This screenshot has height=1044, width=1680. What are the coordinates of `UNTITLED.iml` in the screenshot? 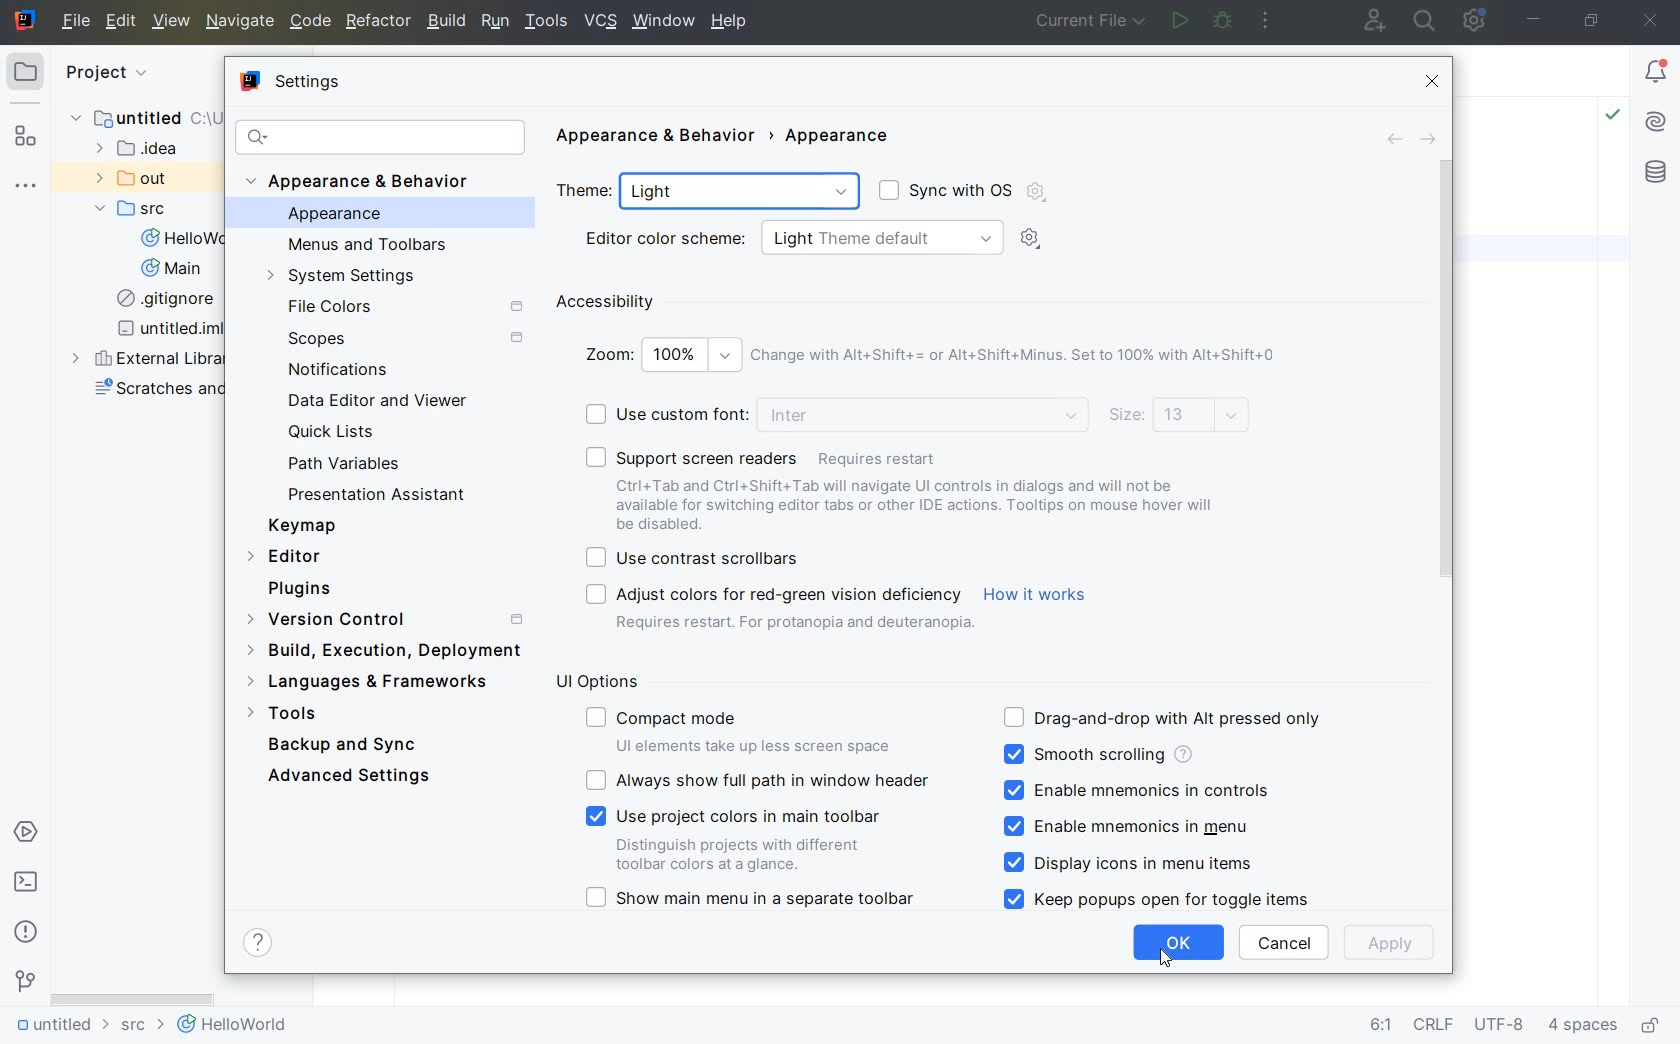 It's located at (164, 330).